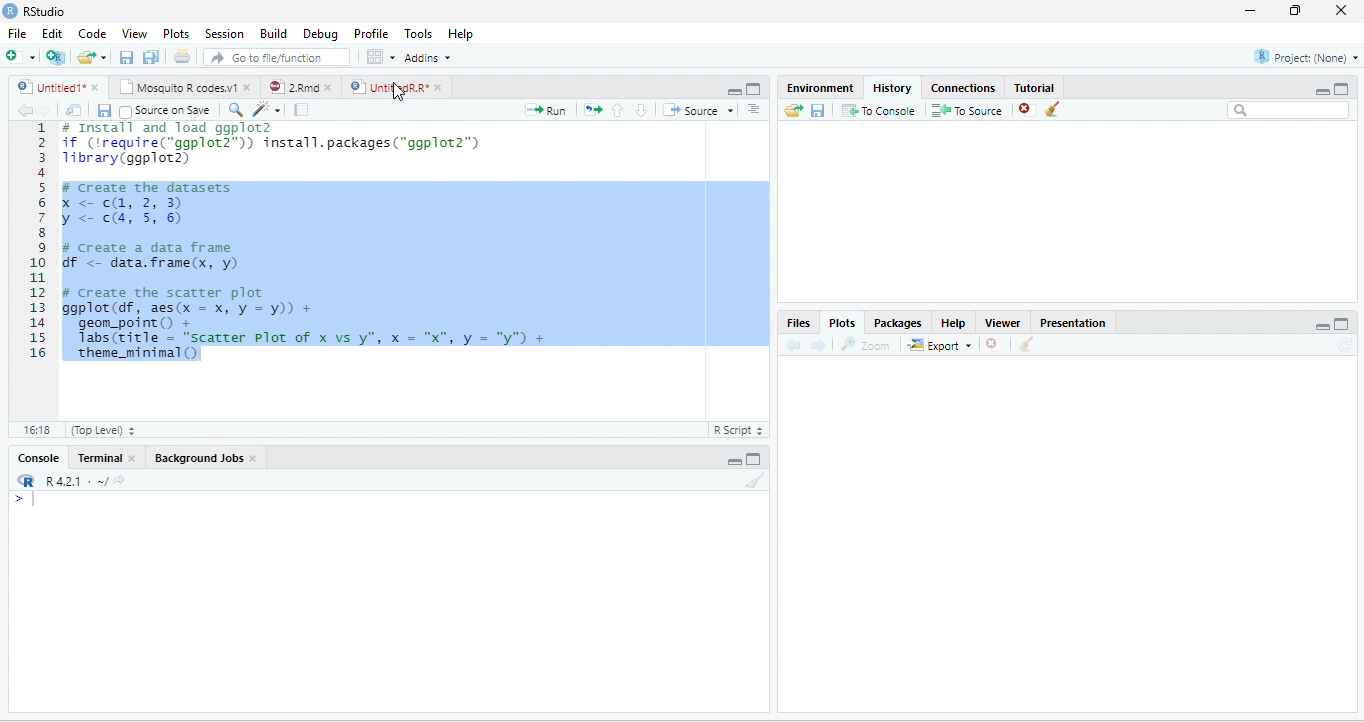 This screenshot has height=722, width=1364. I want to click on Connections, so click(964, 87).